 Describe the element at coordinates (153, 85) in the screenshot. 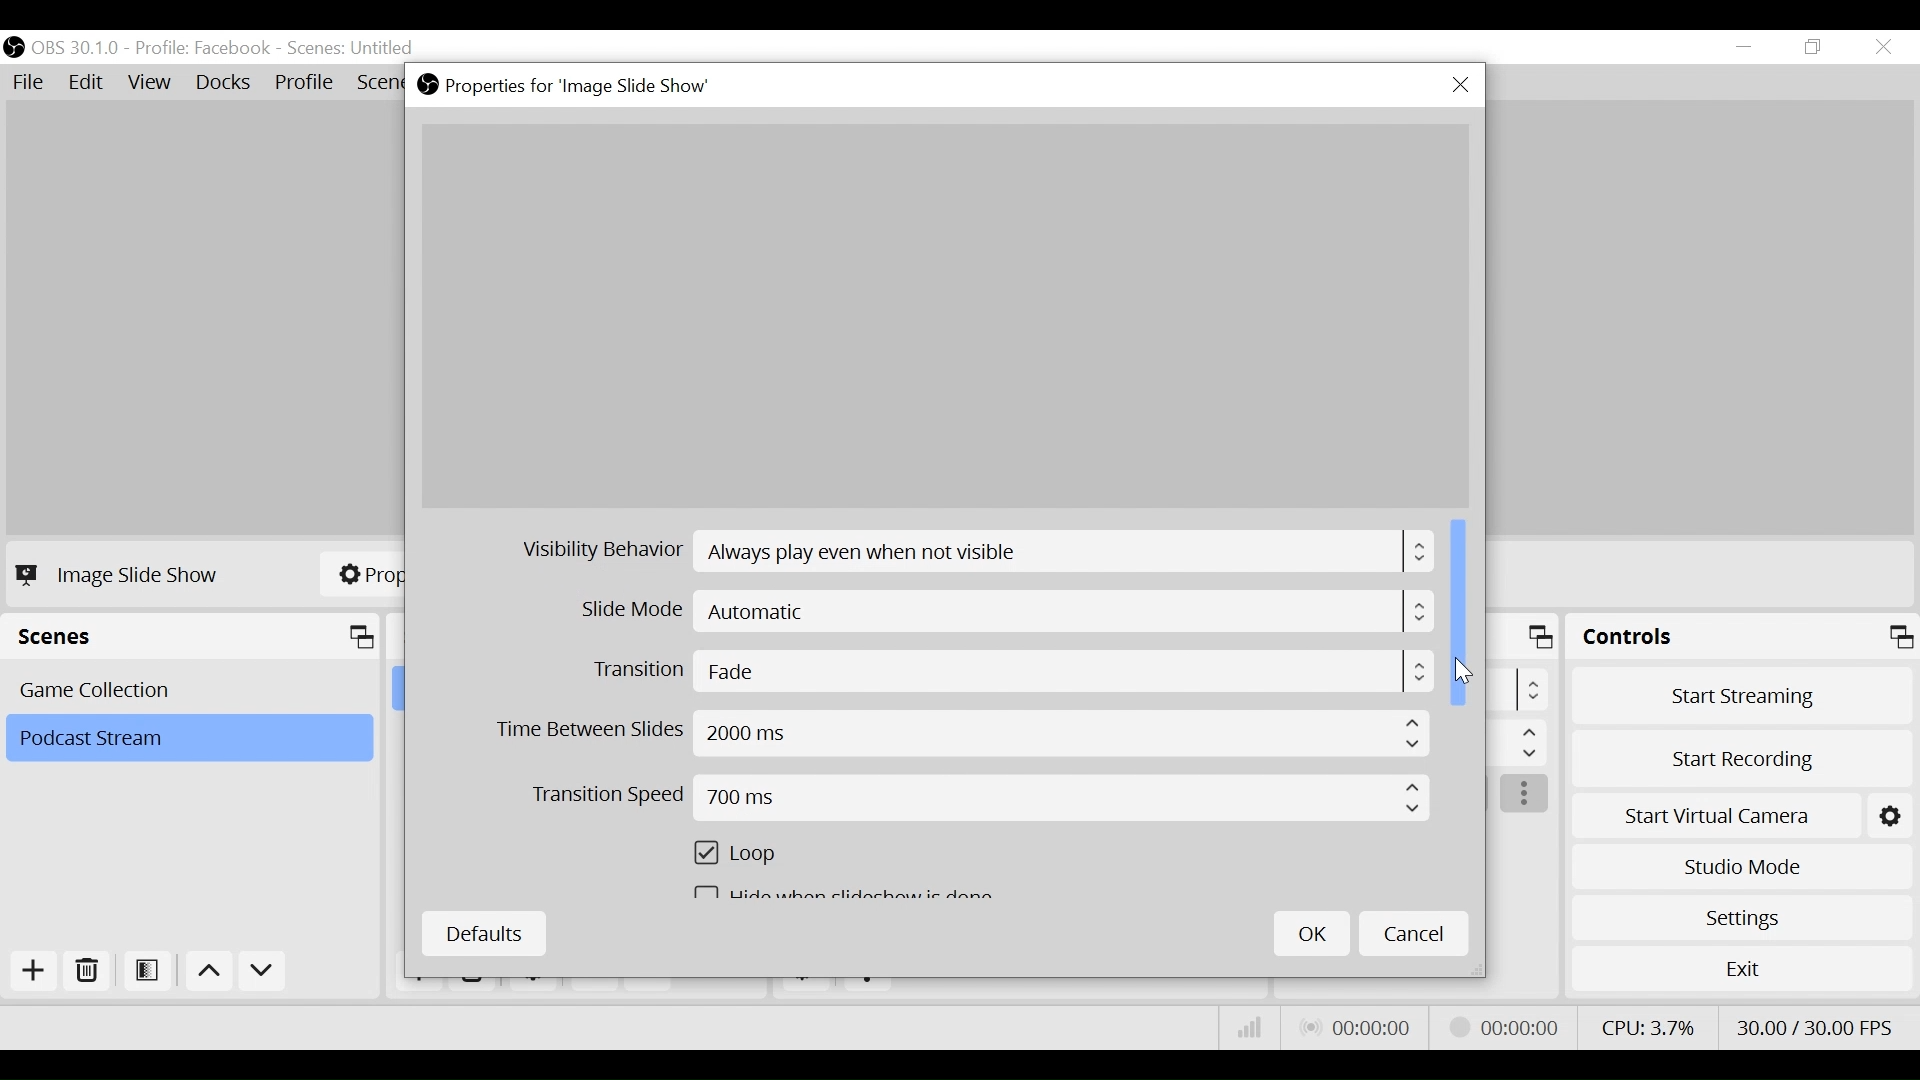

I see `View` at that location.